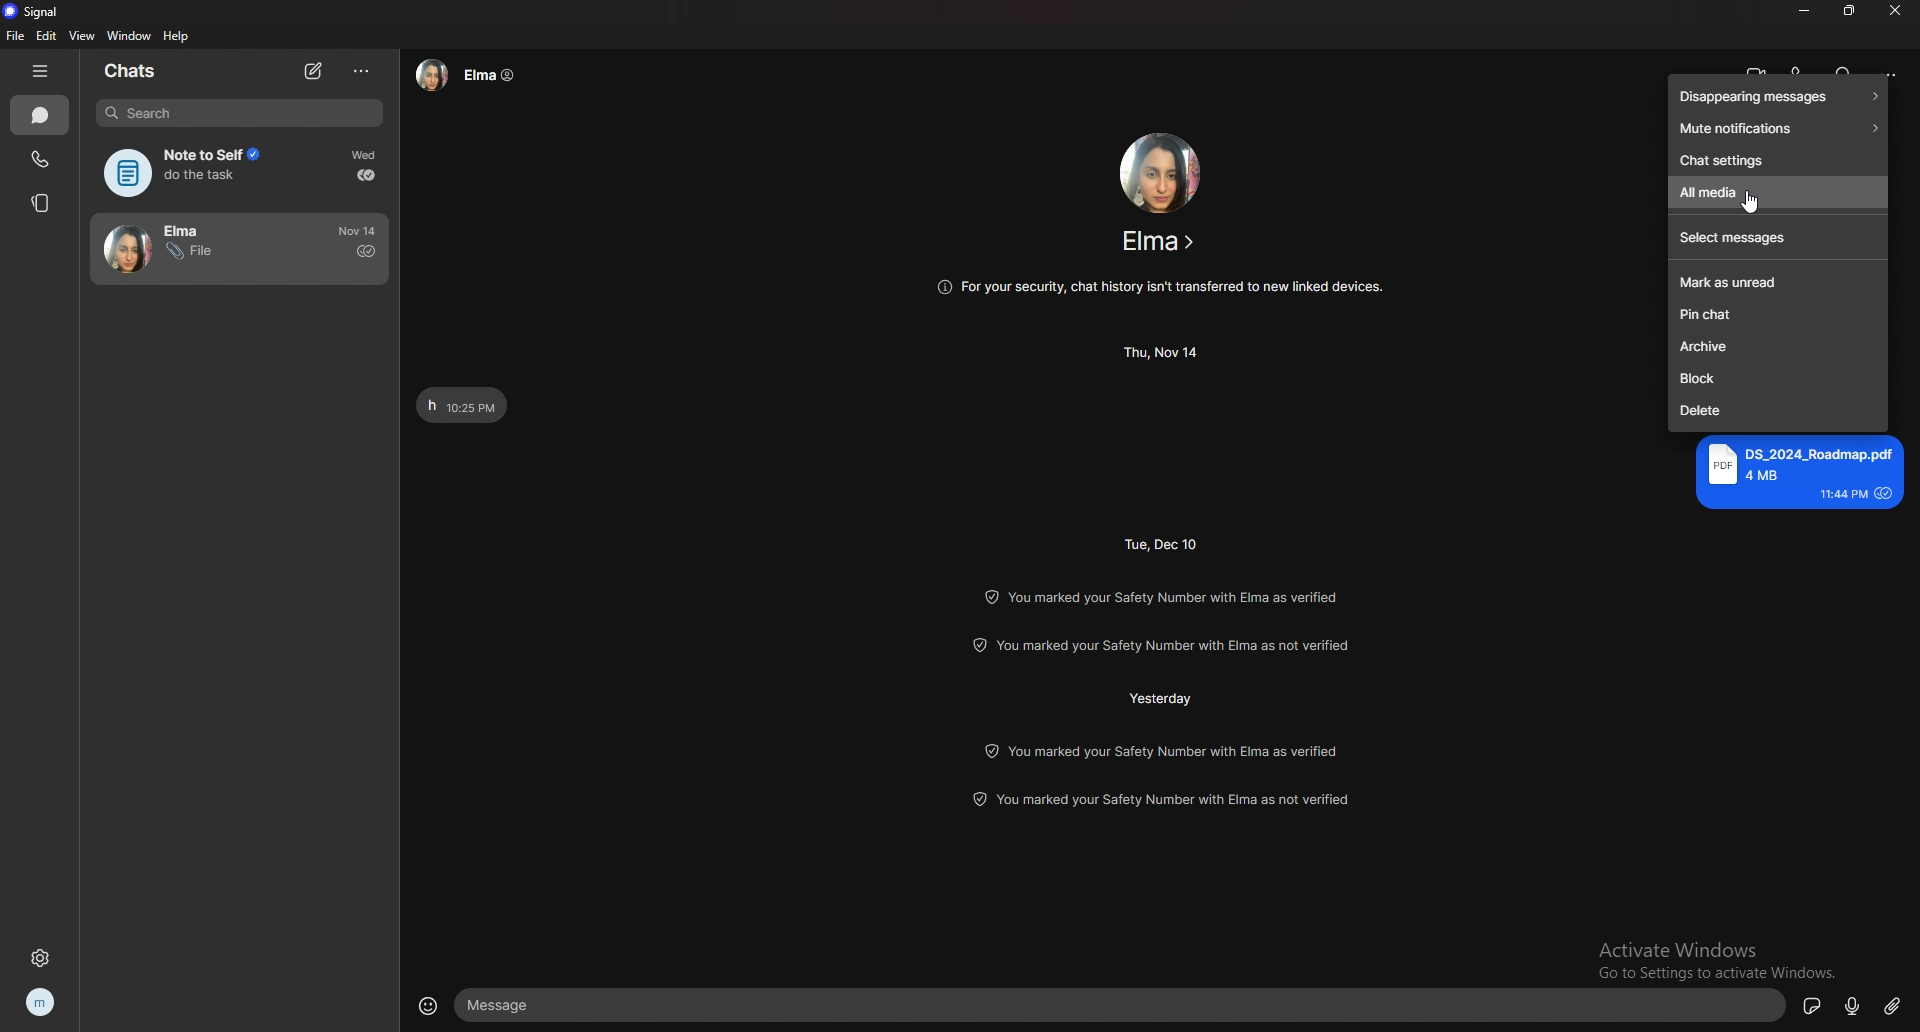 This screenshot has width=1920, height=1032. I want to click on time, so click(1161, 698).